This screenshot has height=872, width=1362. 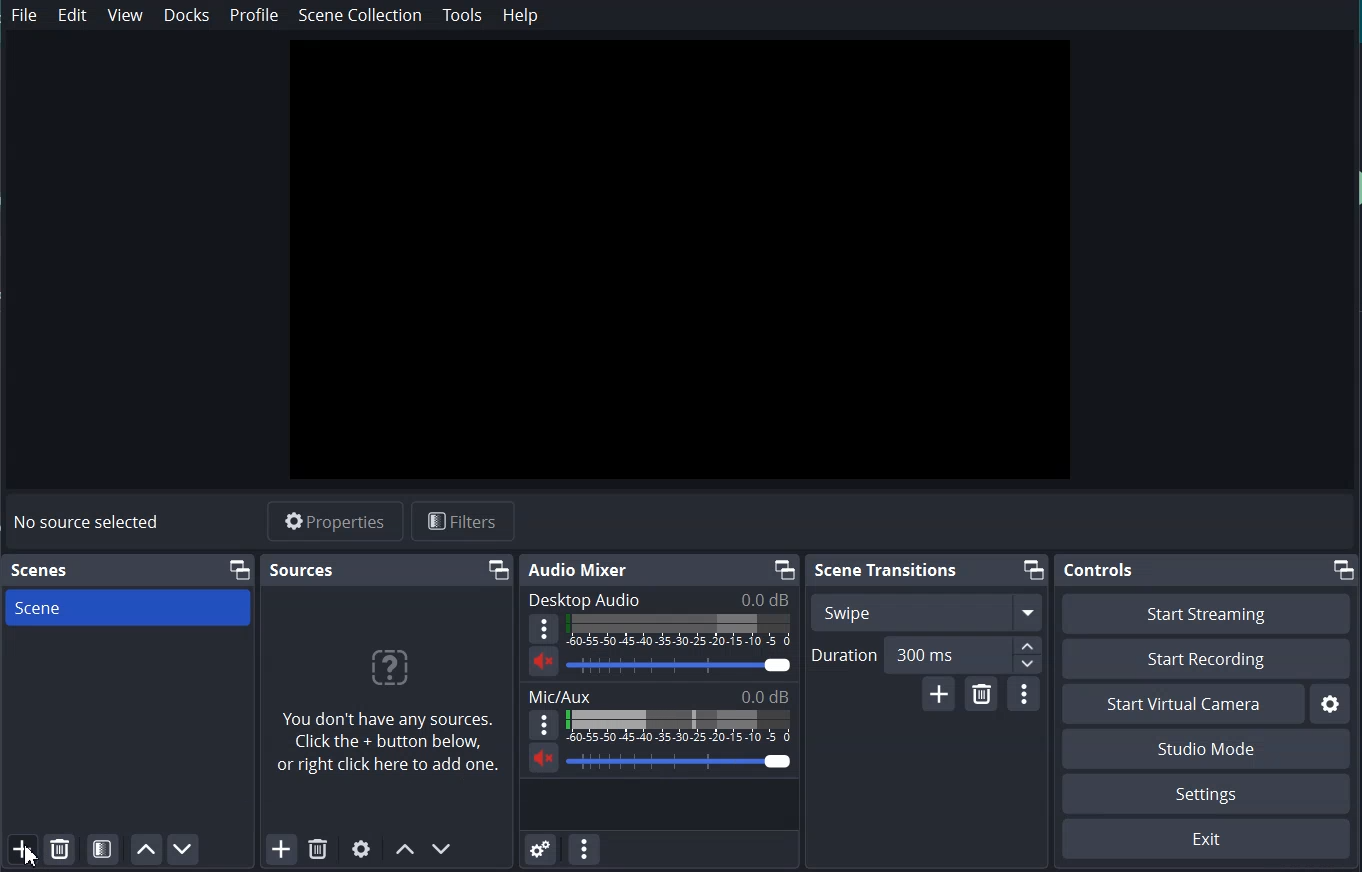 I want to click on Add configurable Transition, so click(x=938, y=693).